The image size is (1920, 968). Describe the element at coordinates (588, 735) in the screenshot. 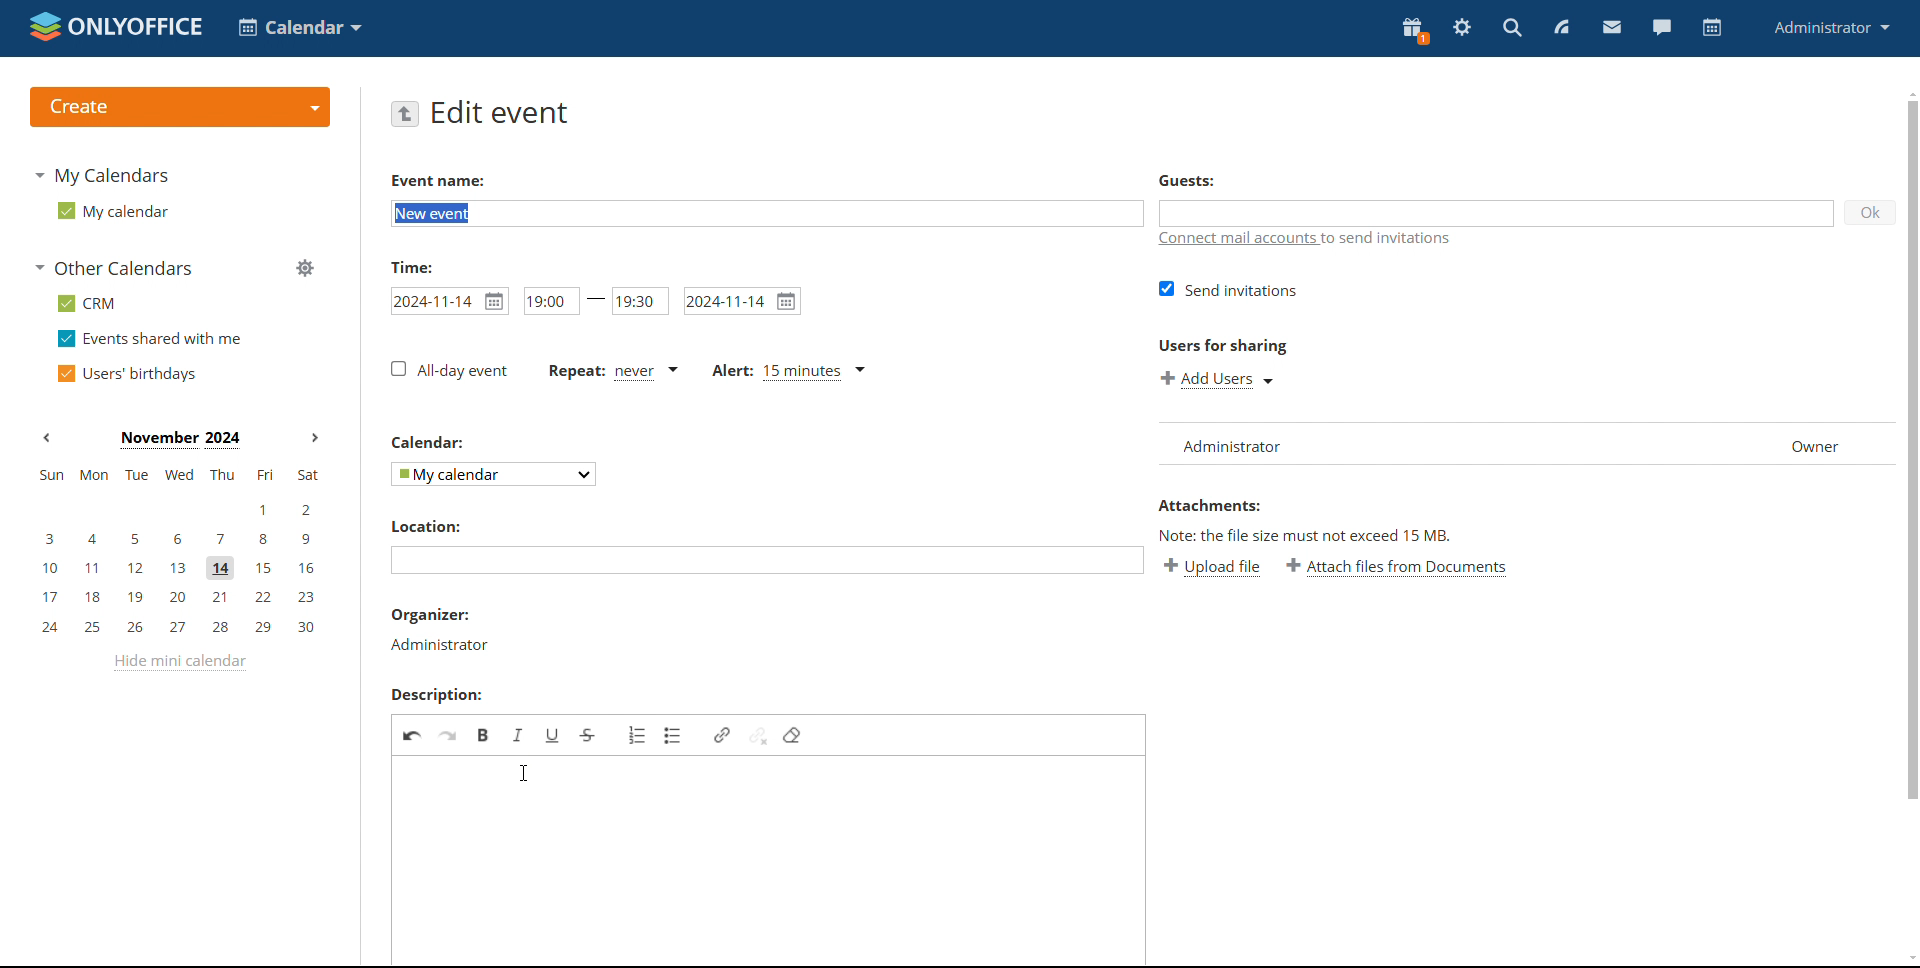

I see `strikethrough` at that location.